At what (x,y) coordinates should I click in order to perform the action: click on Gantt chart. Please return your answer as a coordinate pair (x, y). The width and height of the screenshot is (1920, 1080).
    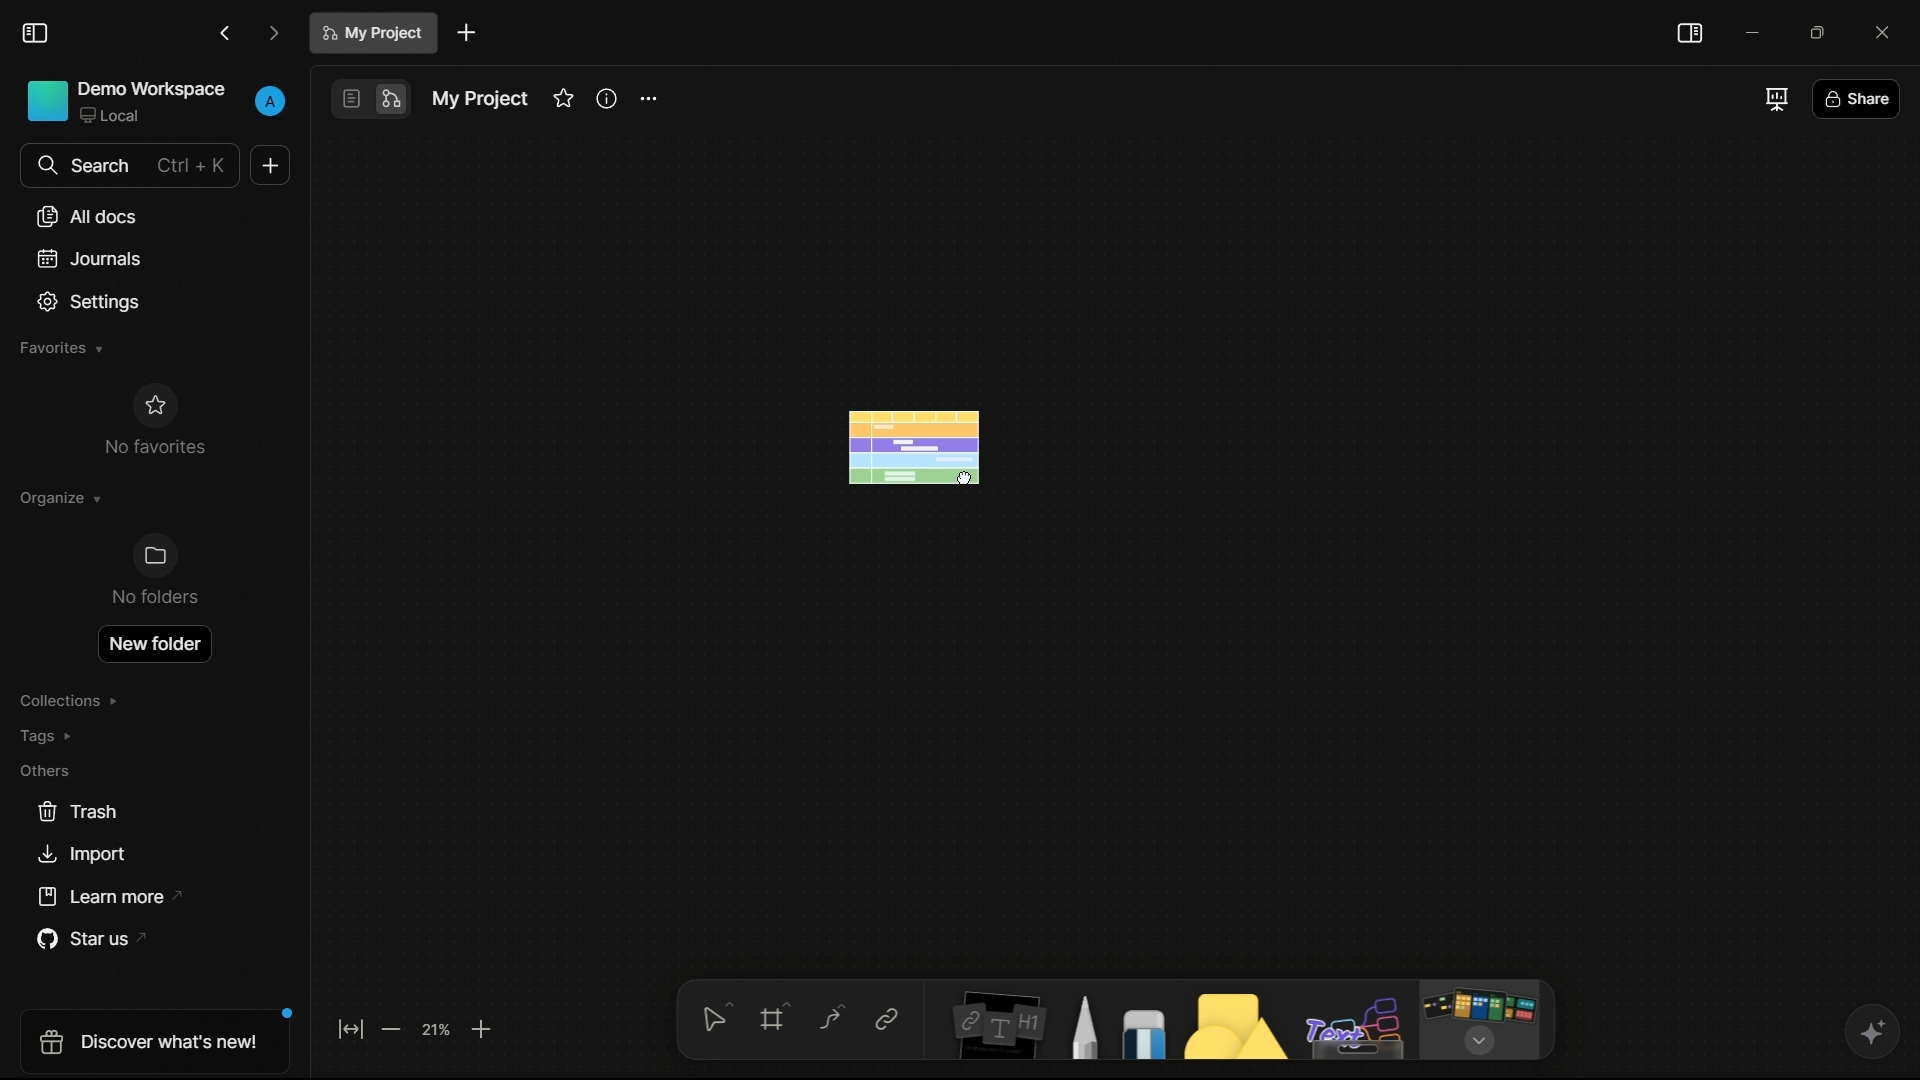
    Looking at the image, I should click on (919, 447).